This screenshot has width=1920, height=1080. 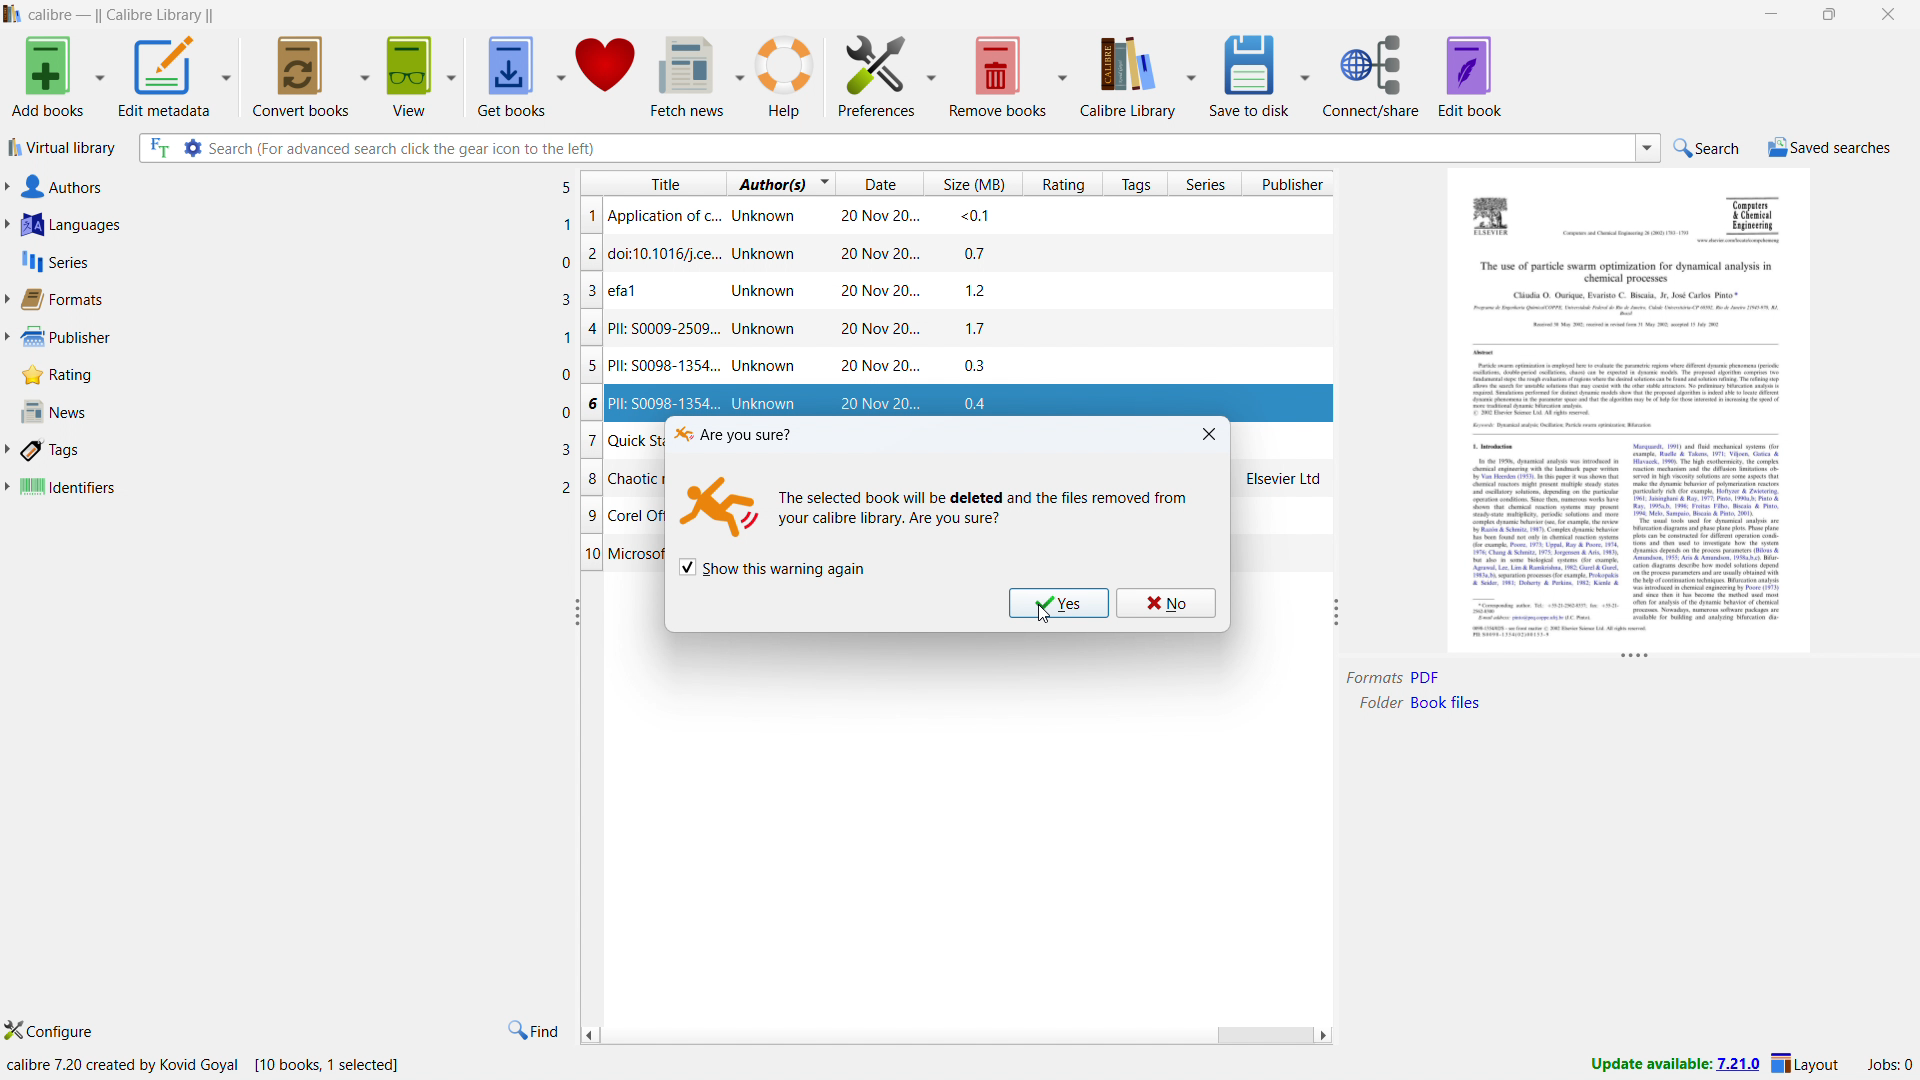 I want to click on view options, so click(x=452, y=73).